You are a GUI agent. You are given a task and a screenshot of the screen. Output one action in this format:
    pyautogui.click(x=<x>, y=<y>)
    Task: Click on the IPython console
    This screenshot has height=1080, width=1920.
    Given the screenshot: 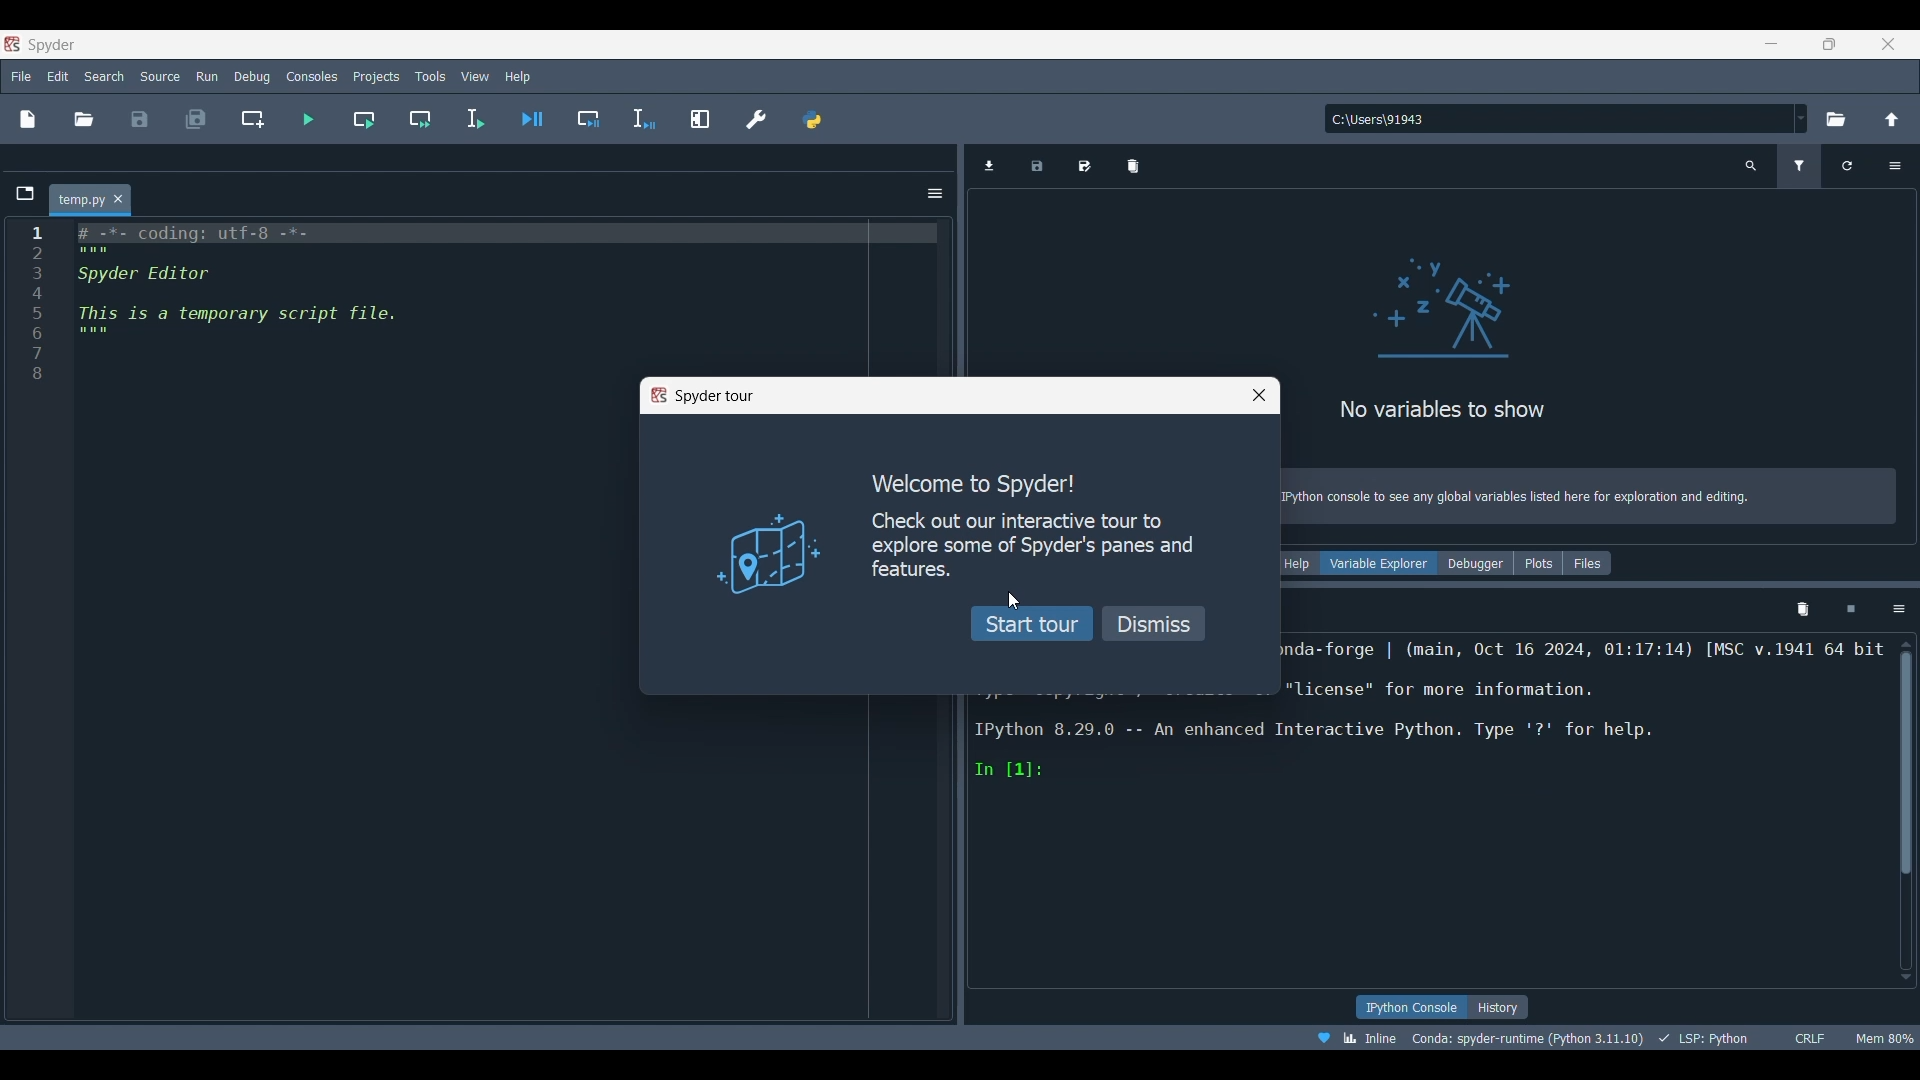 What is the action you would take?
    pyautogui.click(x=1409, y=1008)
    